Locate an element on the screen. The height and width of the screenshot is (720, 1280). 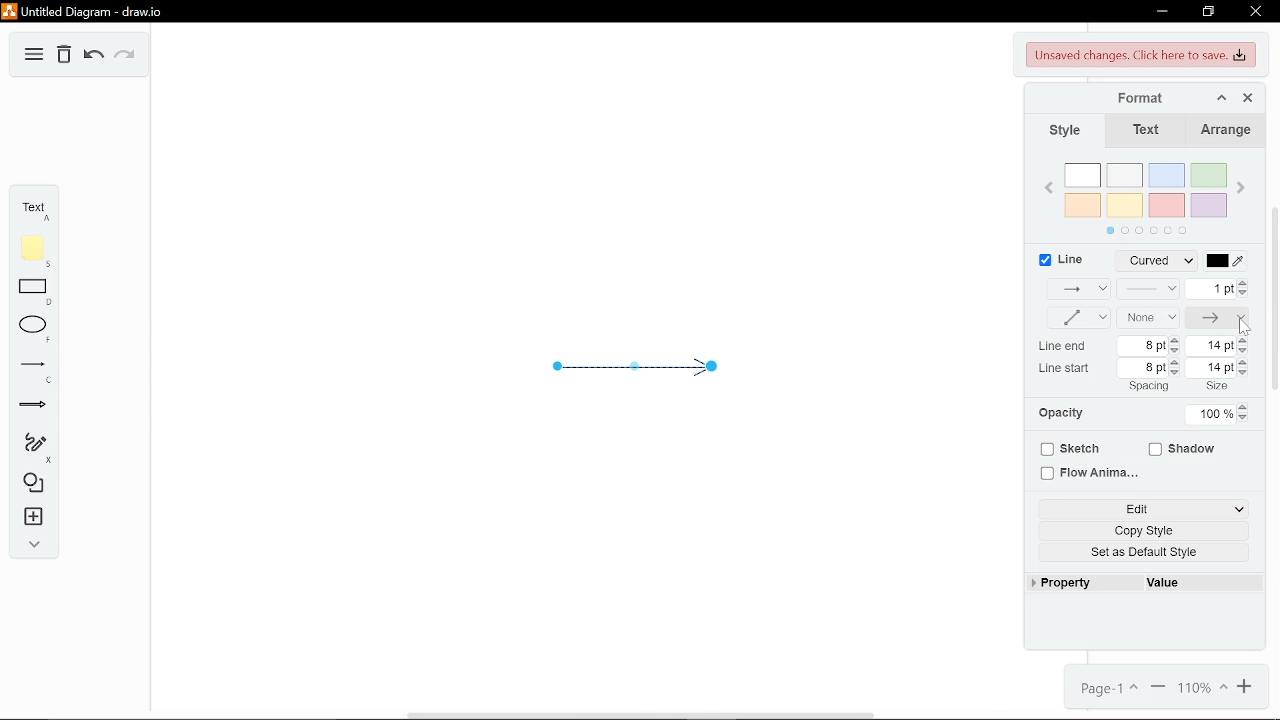
Line color is located at coordinates (1230, 261).